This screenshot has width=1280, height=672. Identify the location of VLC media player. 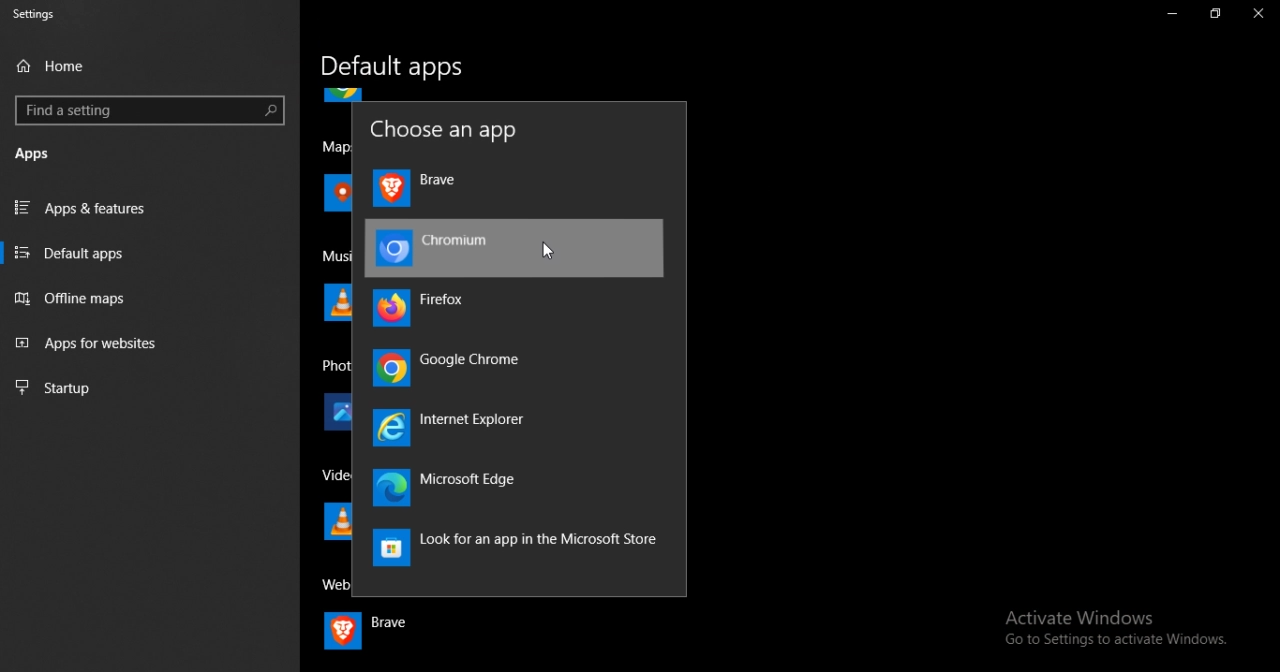
(335, 301).